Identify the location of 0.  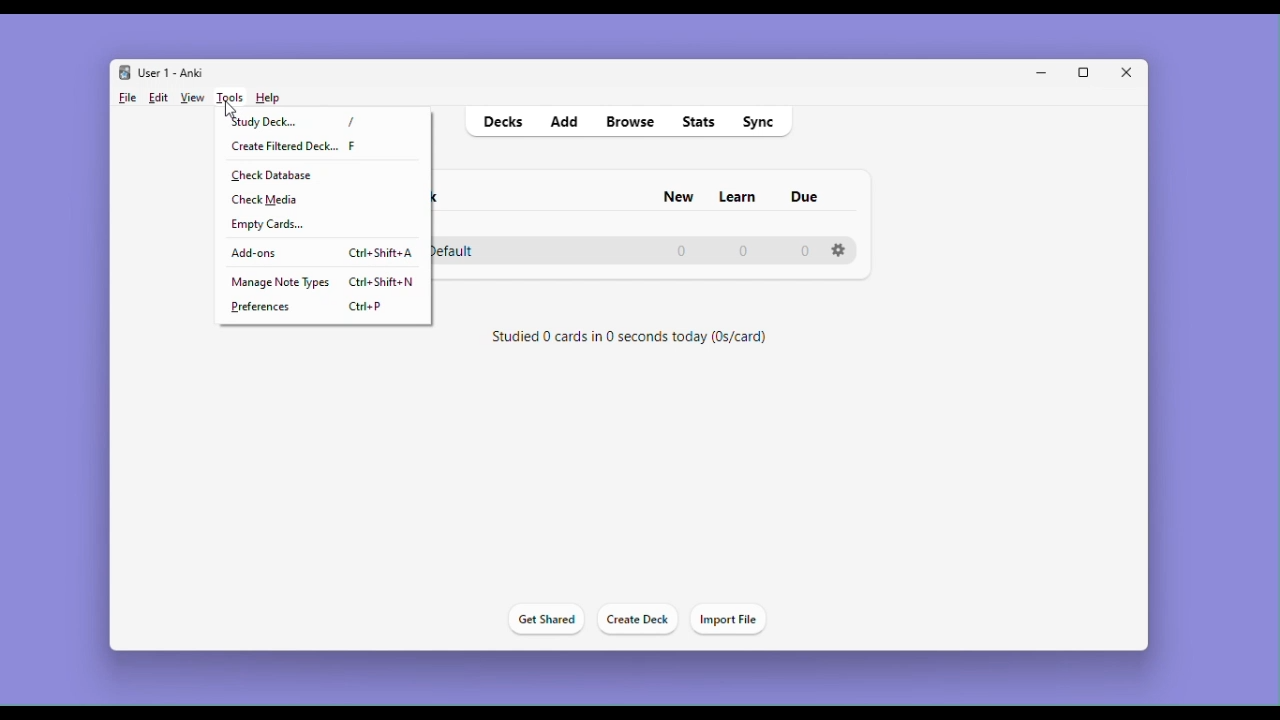
(798, 253).